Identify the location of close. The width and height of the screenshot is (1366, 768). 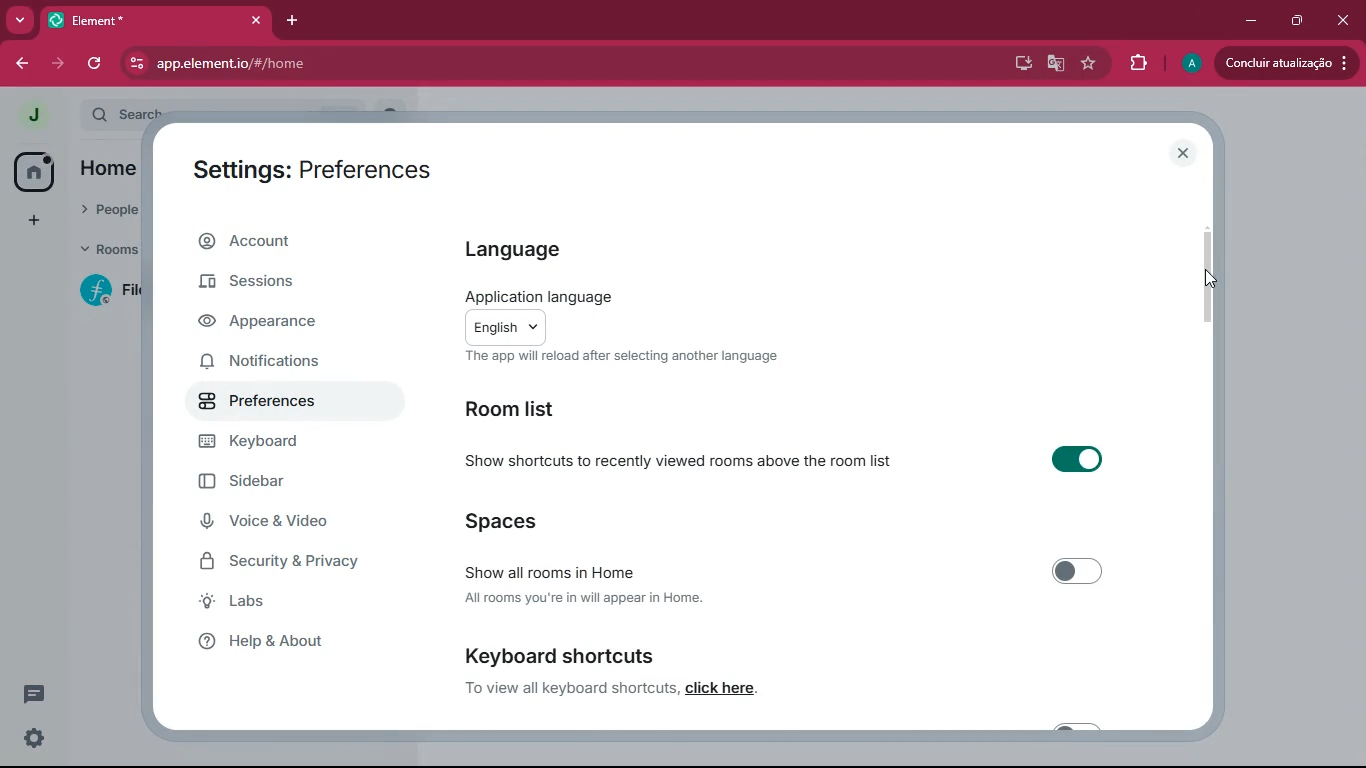
(1184, 153).